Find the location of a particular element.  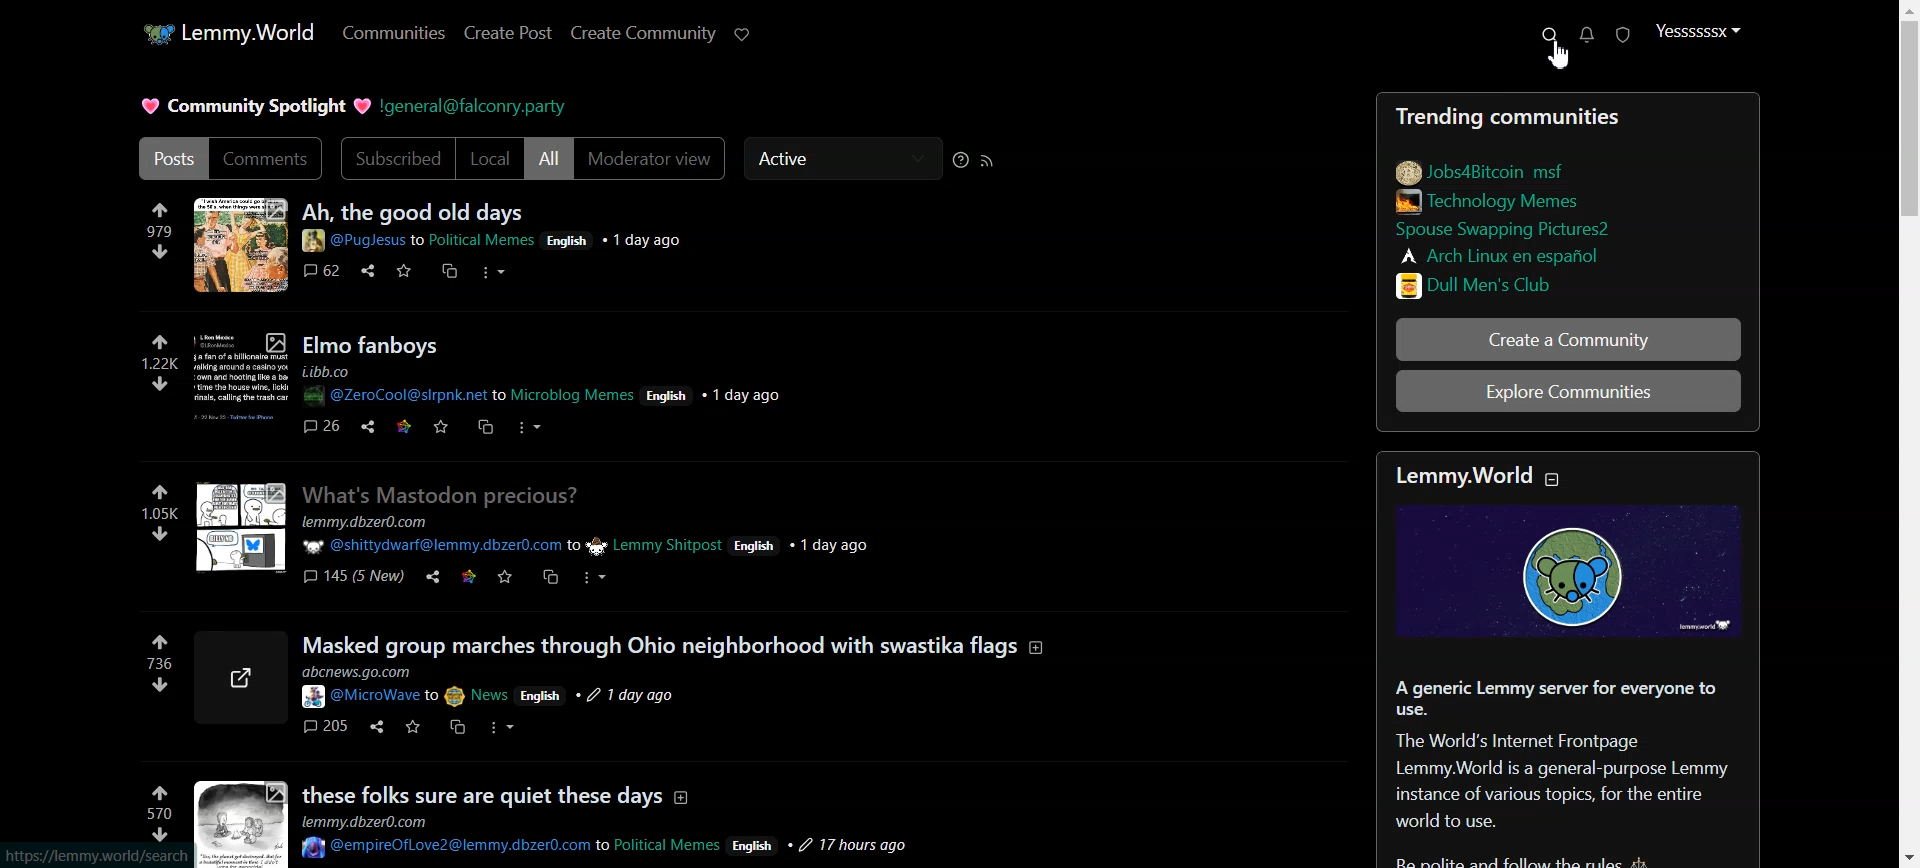

cross post is located at coordinates (449, 272).